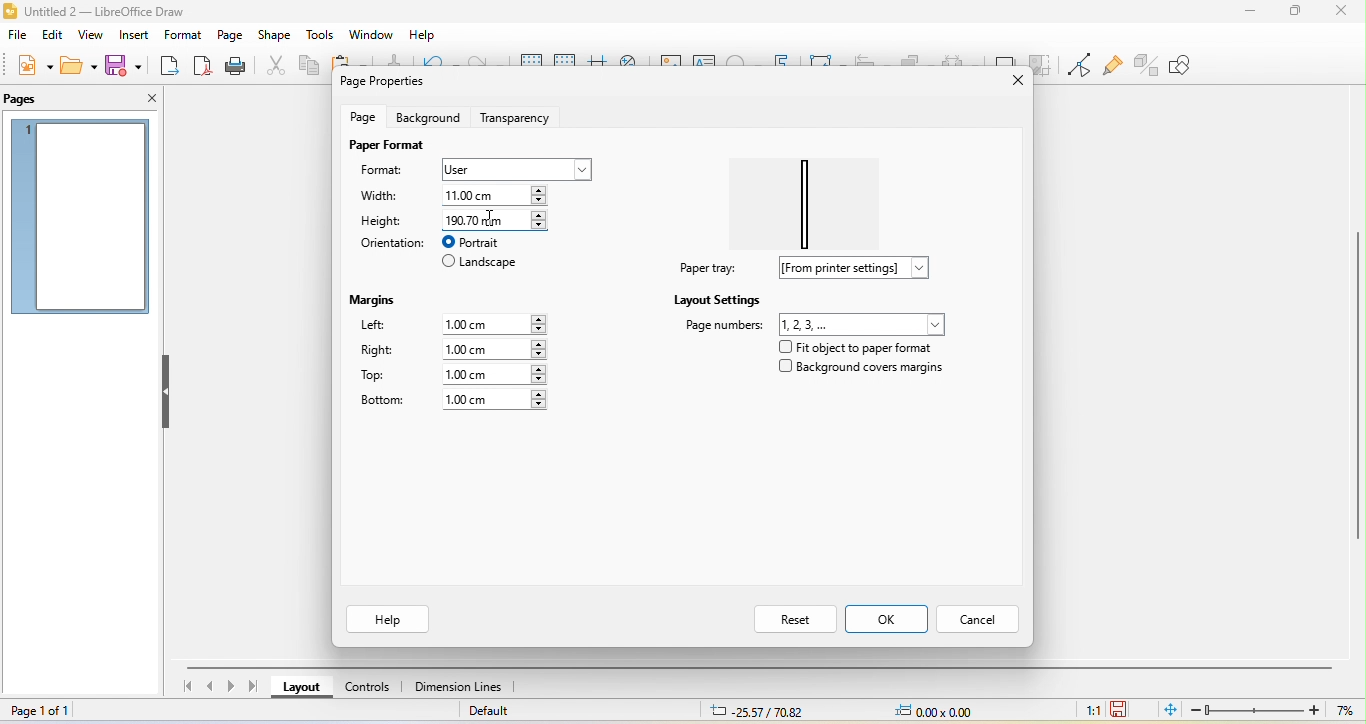  What do you see at coordinates (1120, 708) in the screenshot?
I see `click to save the document` at bounding box center [1120, 708].